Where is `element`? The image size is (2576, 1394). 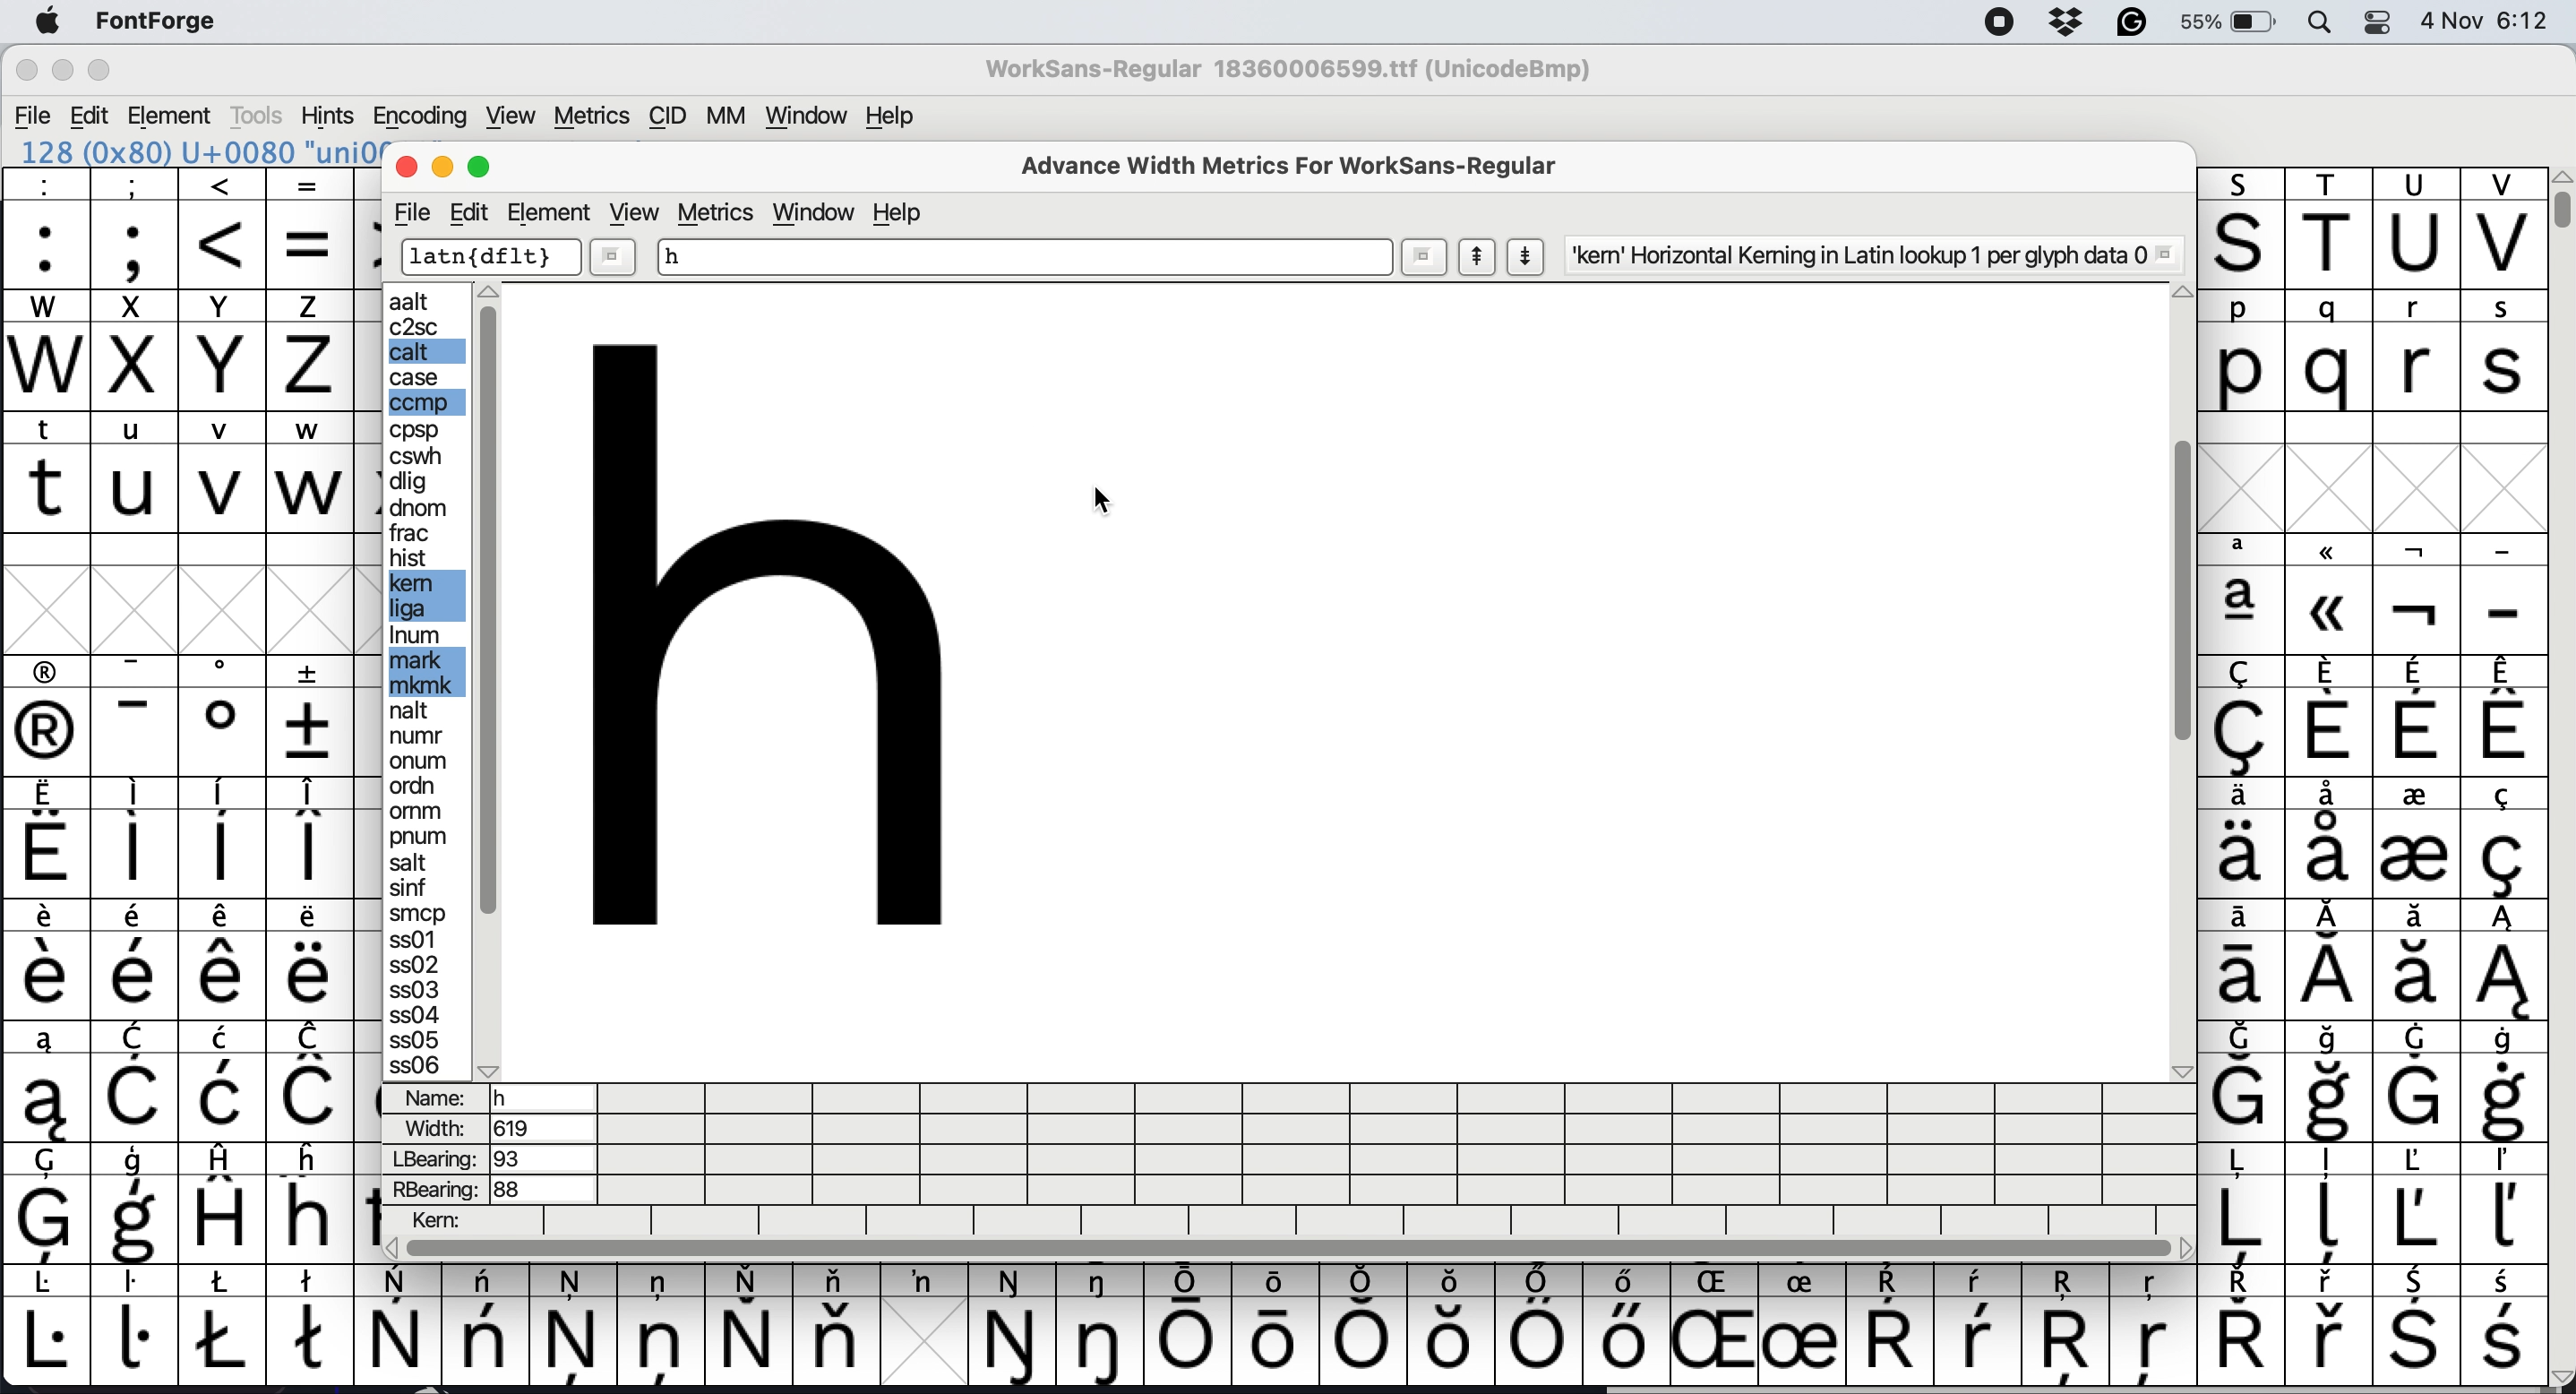
element is located at coordinates (551, 211).